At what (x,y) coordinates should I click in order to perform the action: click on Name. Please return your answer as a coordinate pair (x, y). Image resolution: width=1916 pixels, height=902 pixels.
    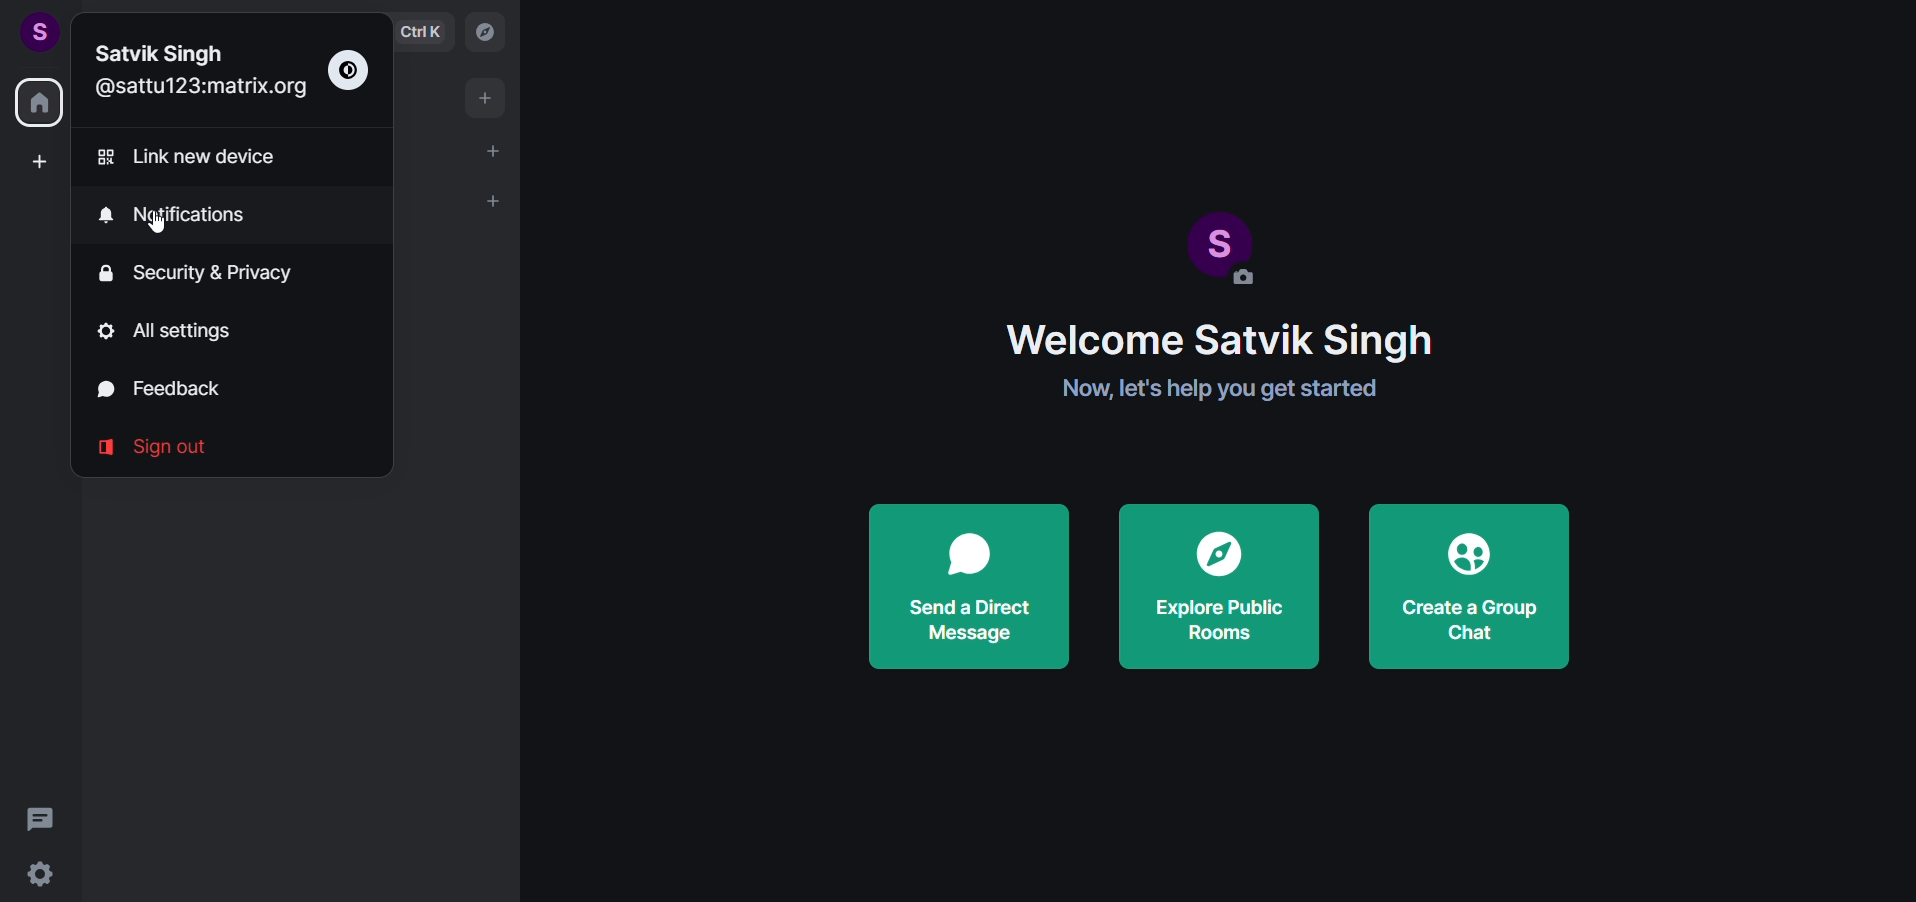
    Looking at the image, I should click on (166, 55).